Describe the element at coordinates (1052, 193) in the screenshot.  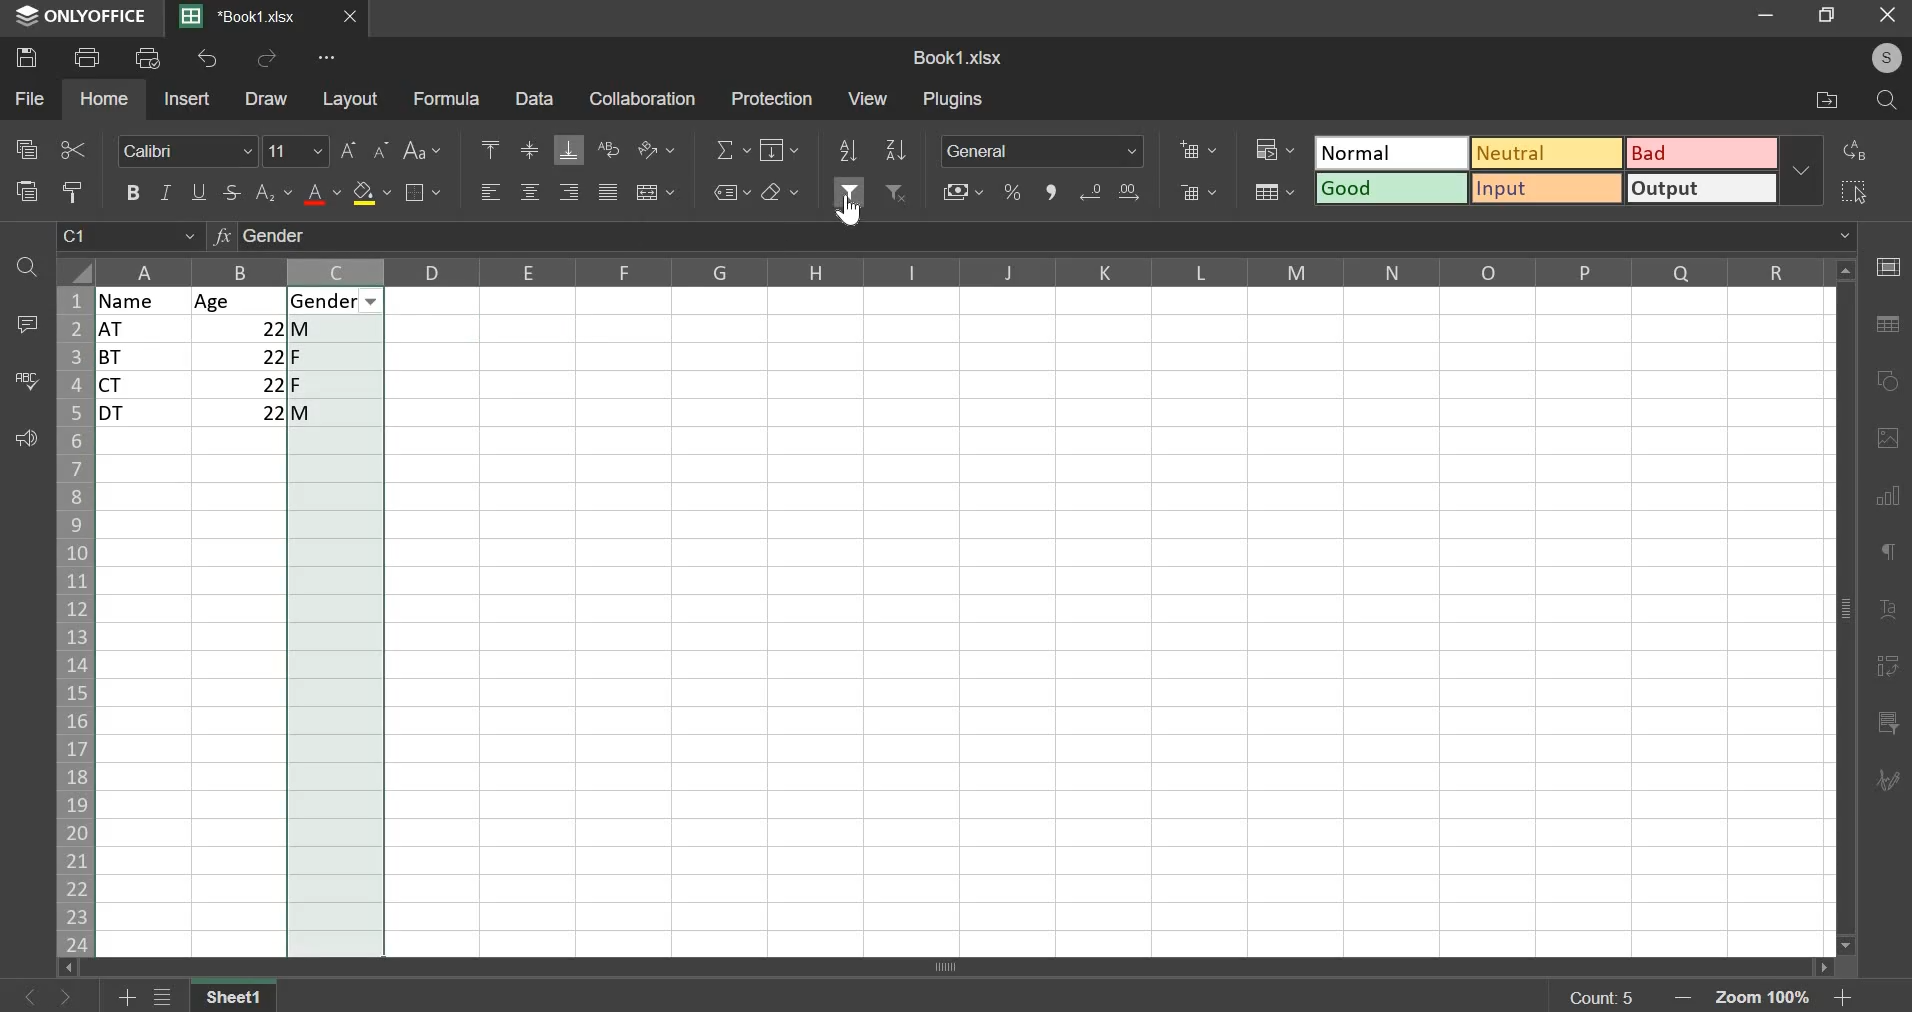
I see `comma style` at that location.